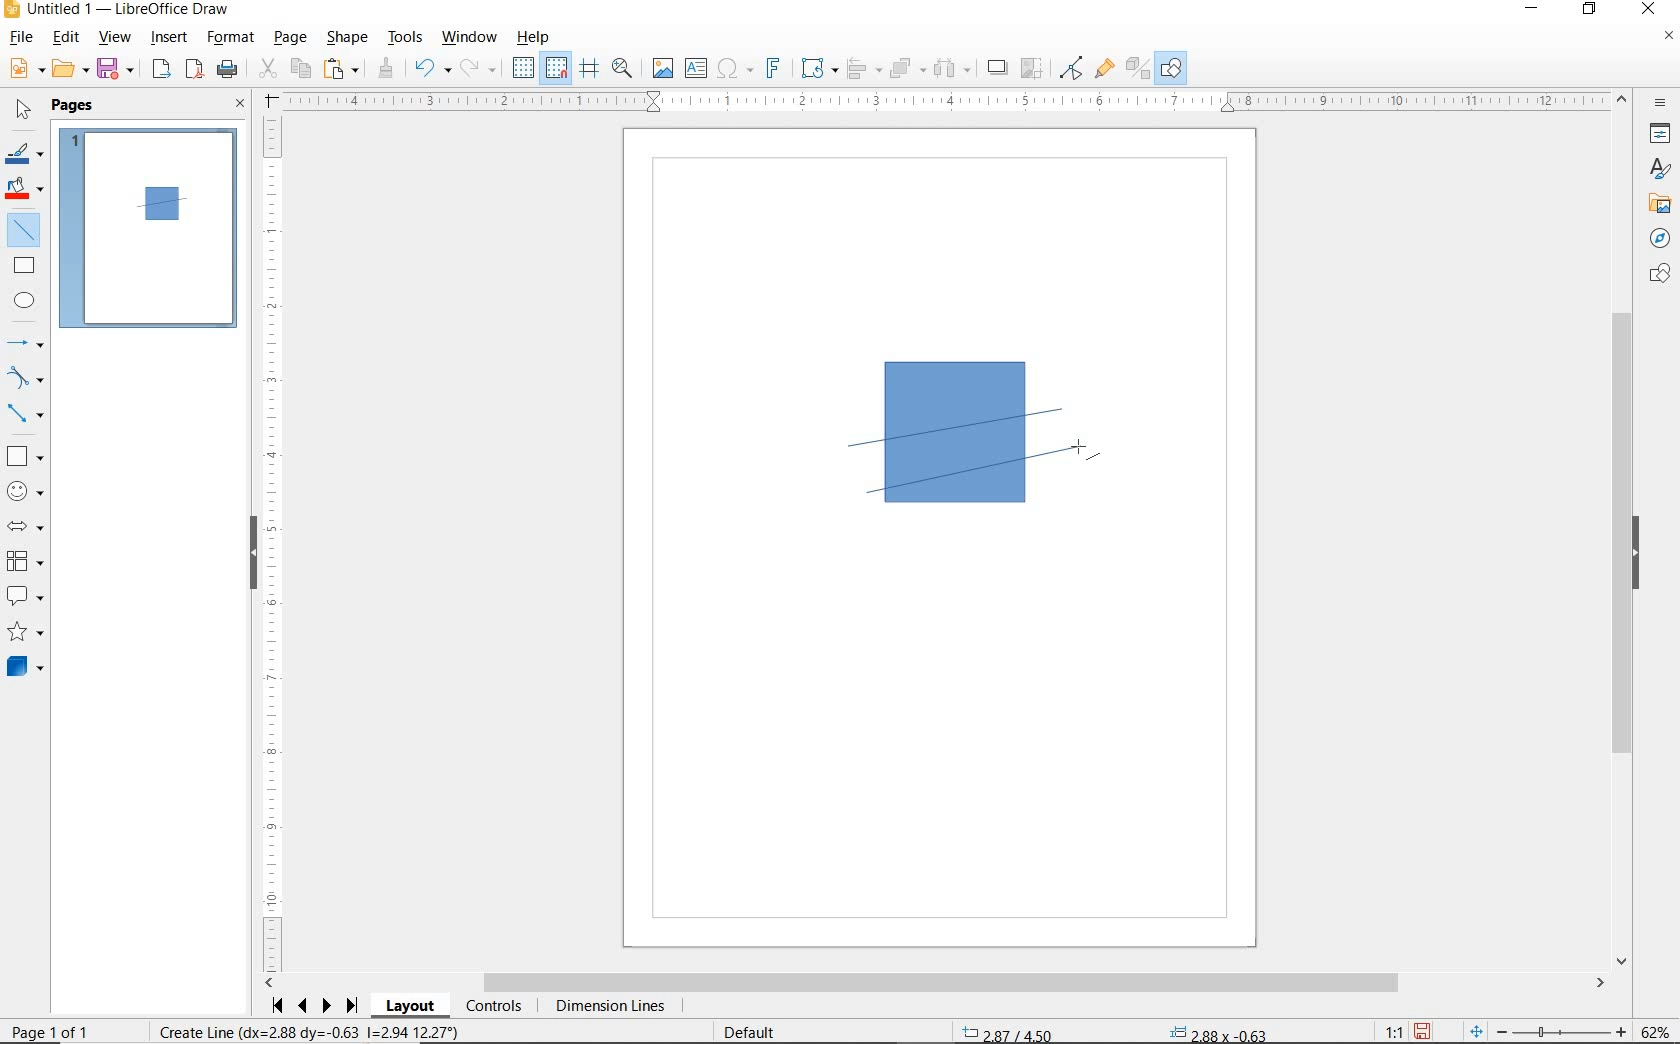 This screenshot has height=1044, width=1680. Describe the element at coordinates (300, 69) in the screenshot. I see `COPY` at that location.